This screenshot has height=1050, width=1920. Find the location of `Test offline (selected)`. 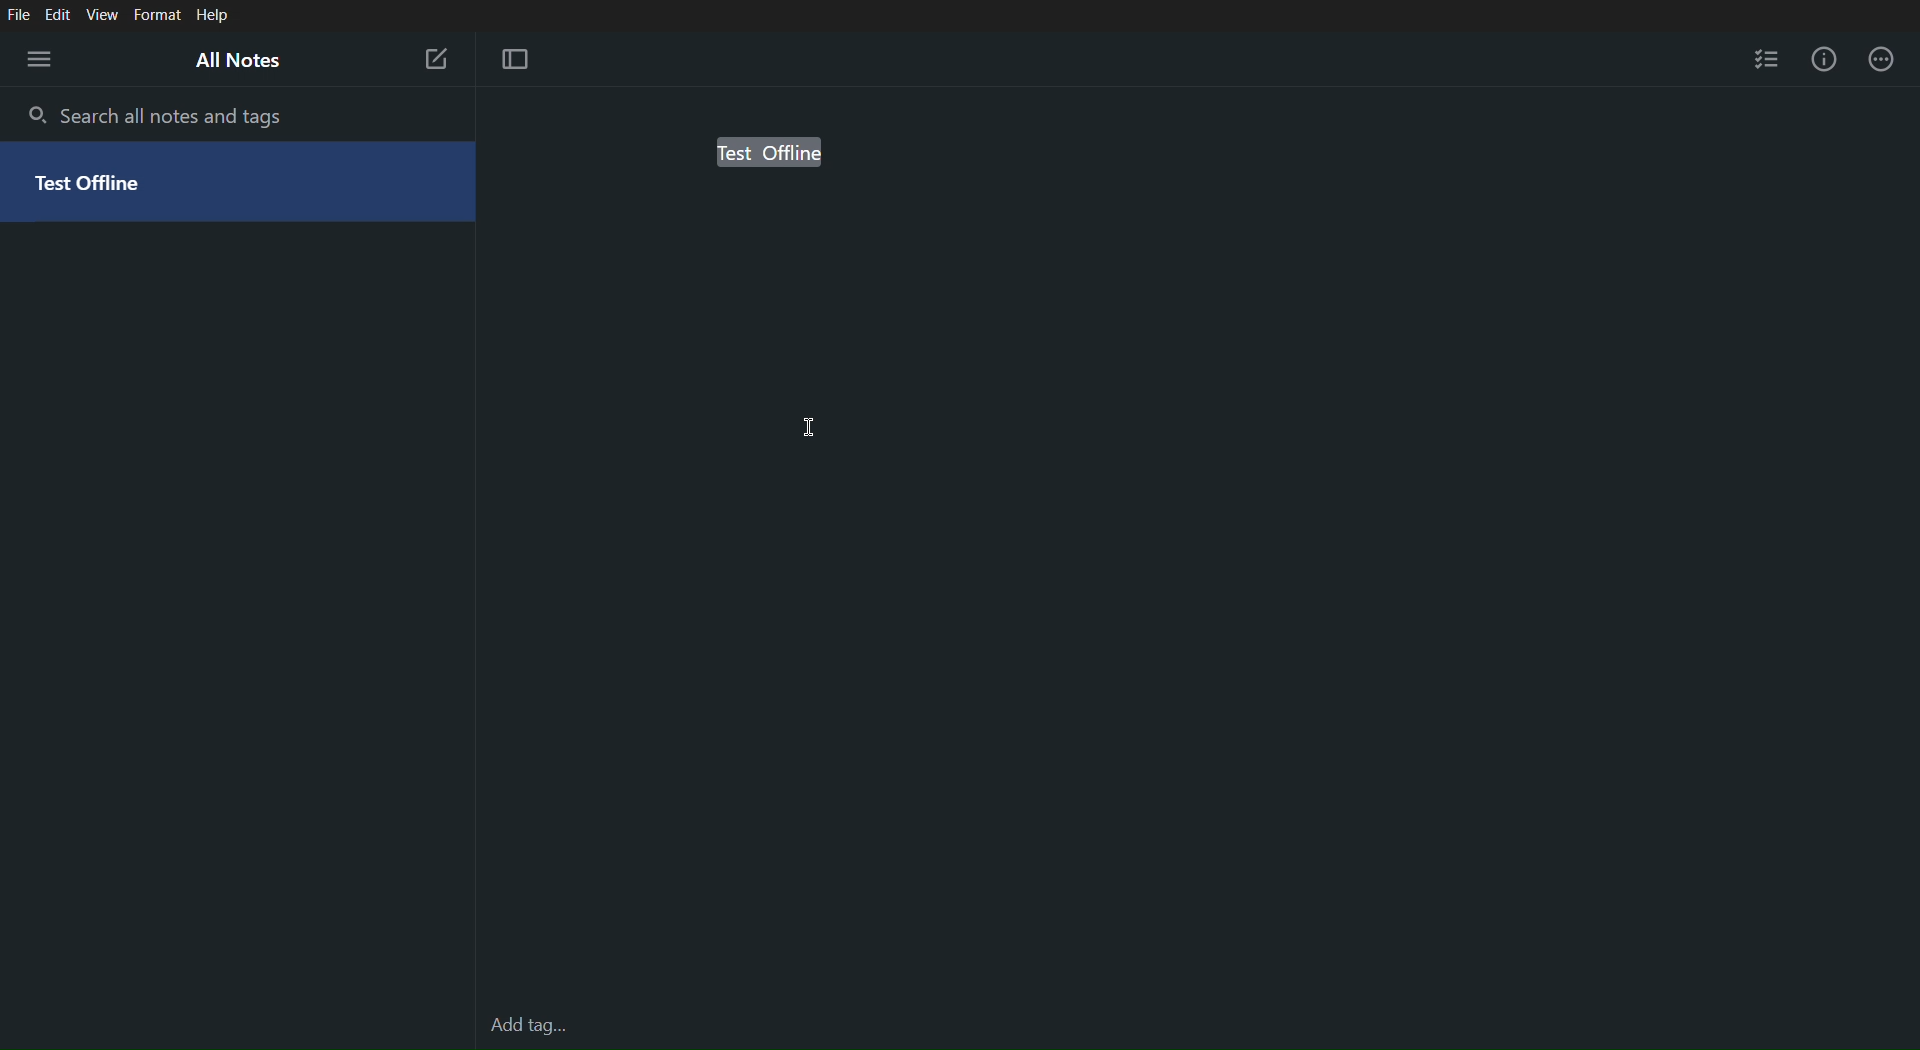

Test offline (selected) is located at coordinates (766, 155).